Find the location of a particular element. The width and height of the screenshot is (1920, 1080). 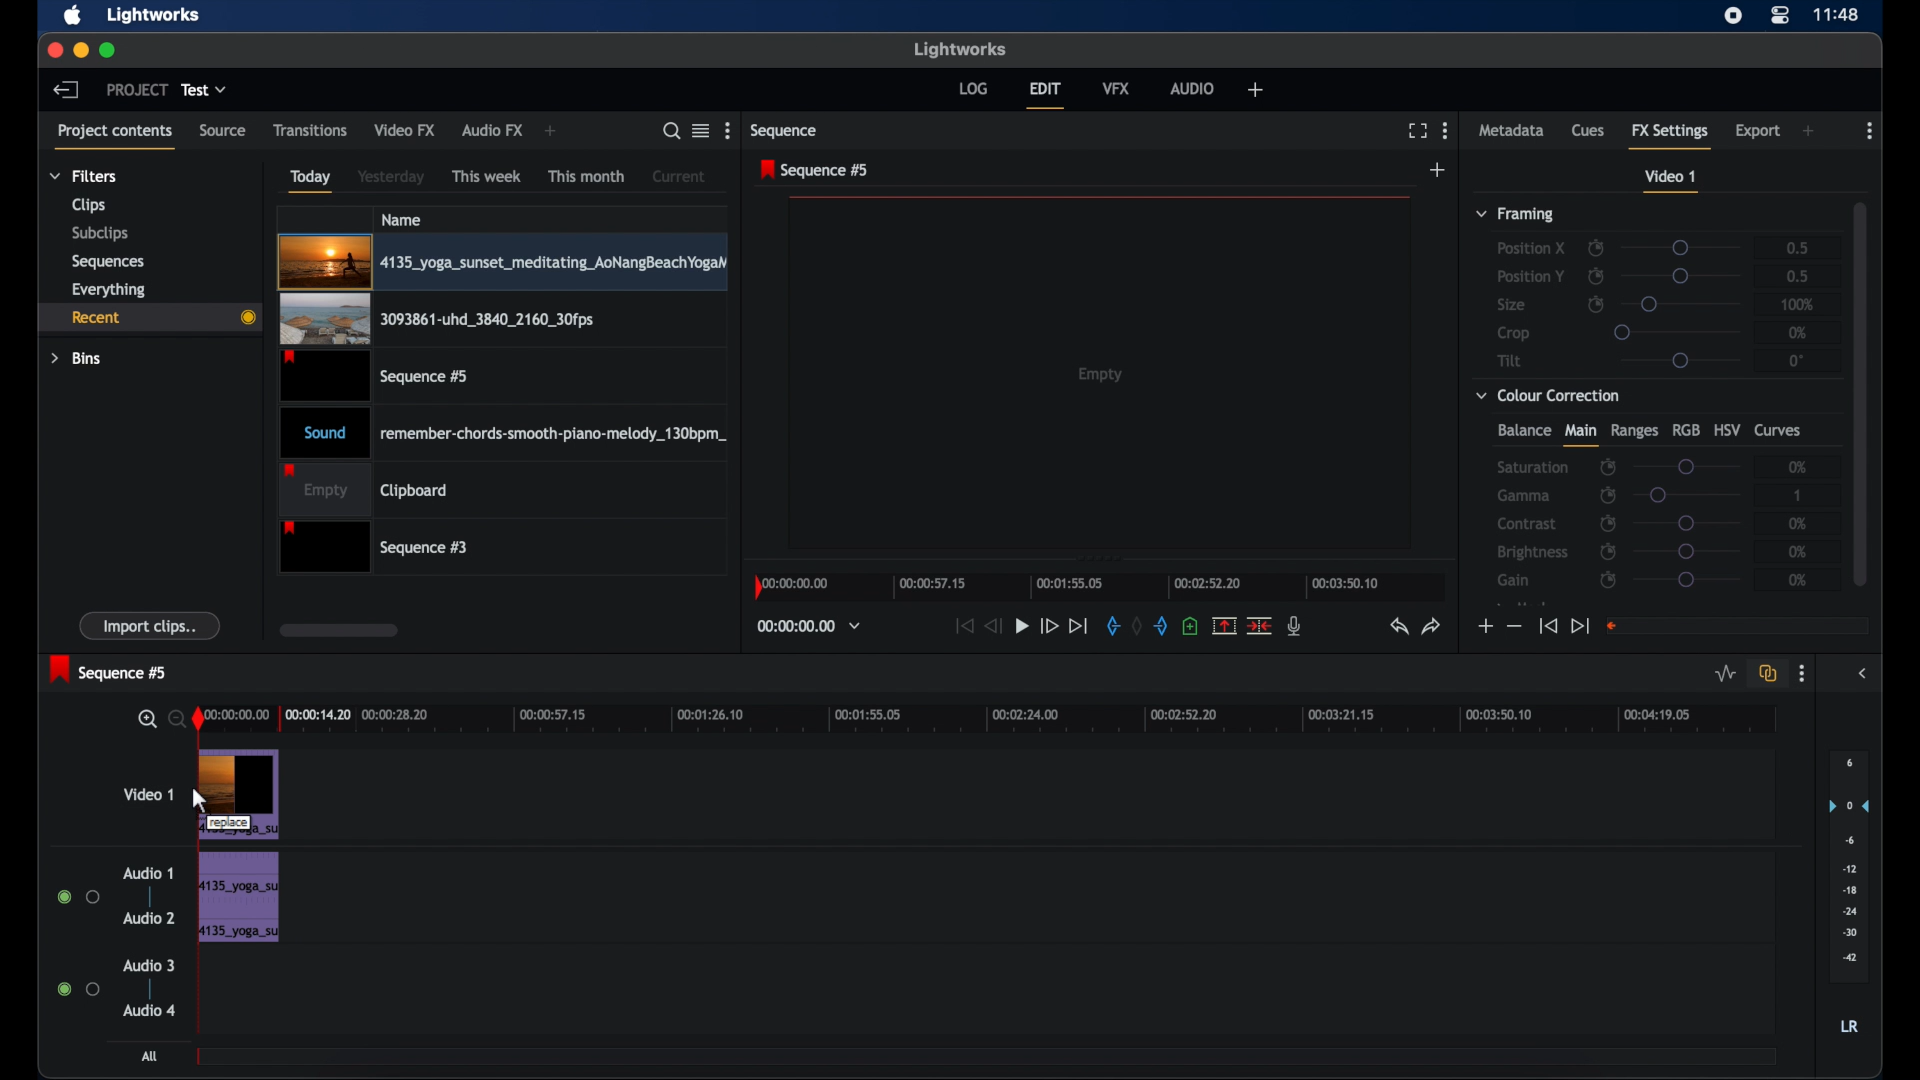

audio output levels is located at coordinates (1848, 867).